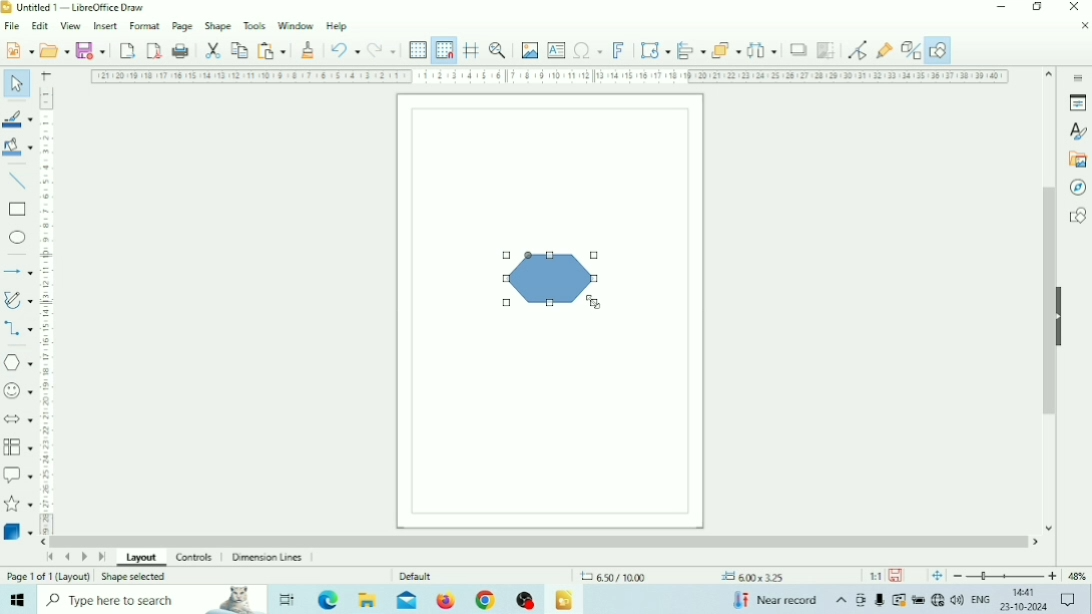 The image size is (1092, 614). I want to click on Tools, so click(255, 25).